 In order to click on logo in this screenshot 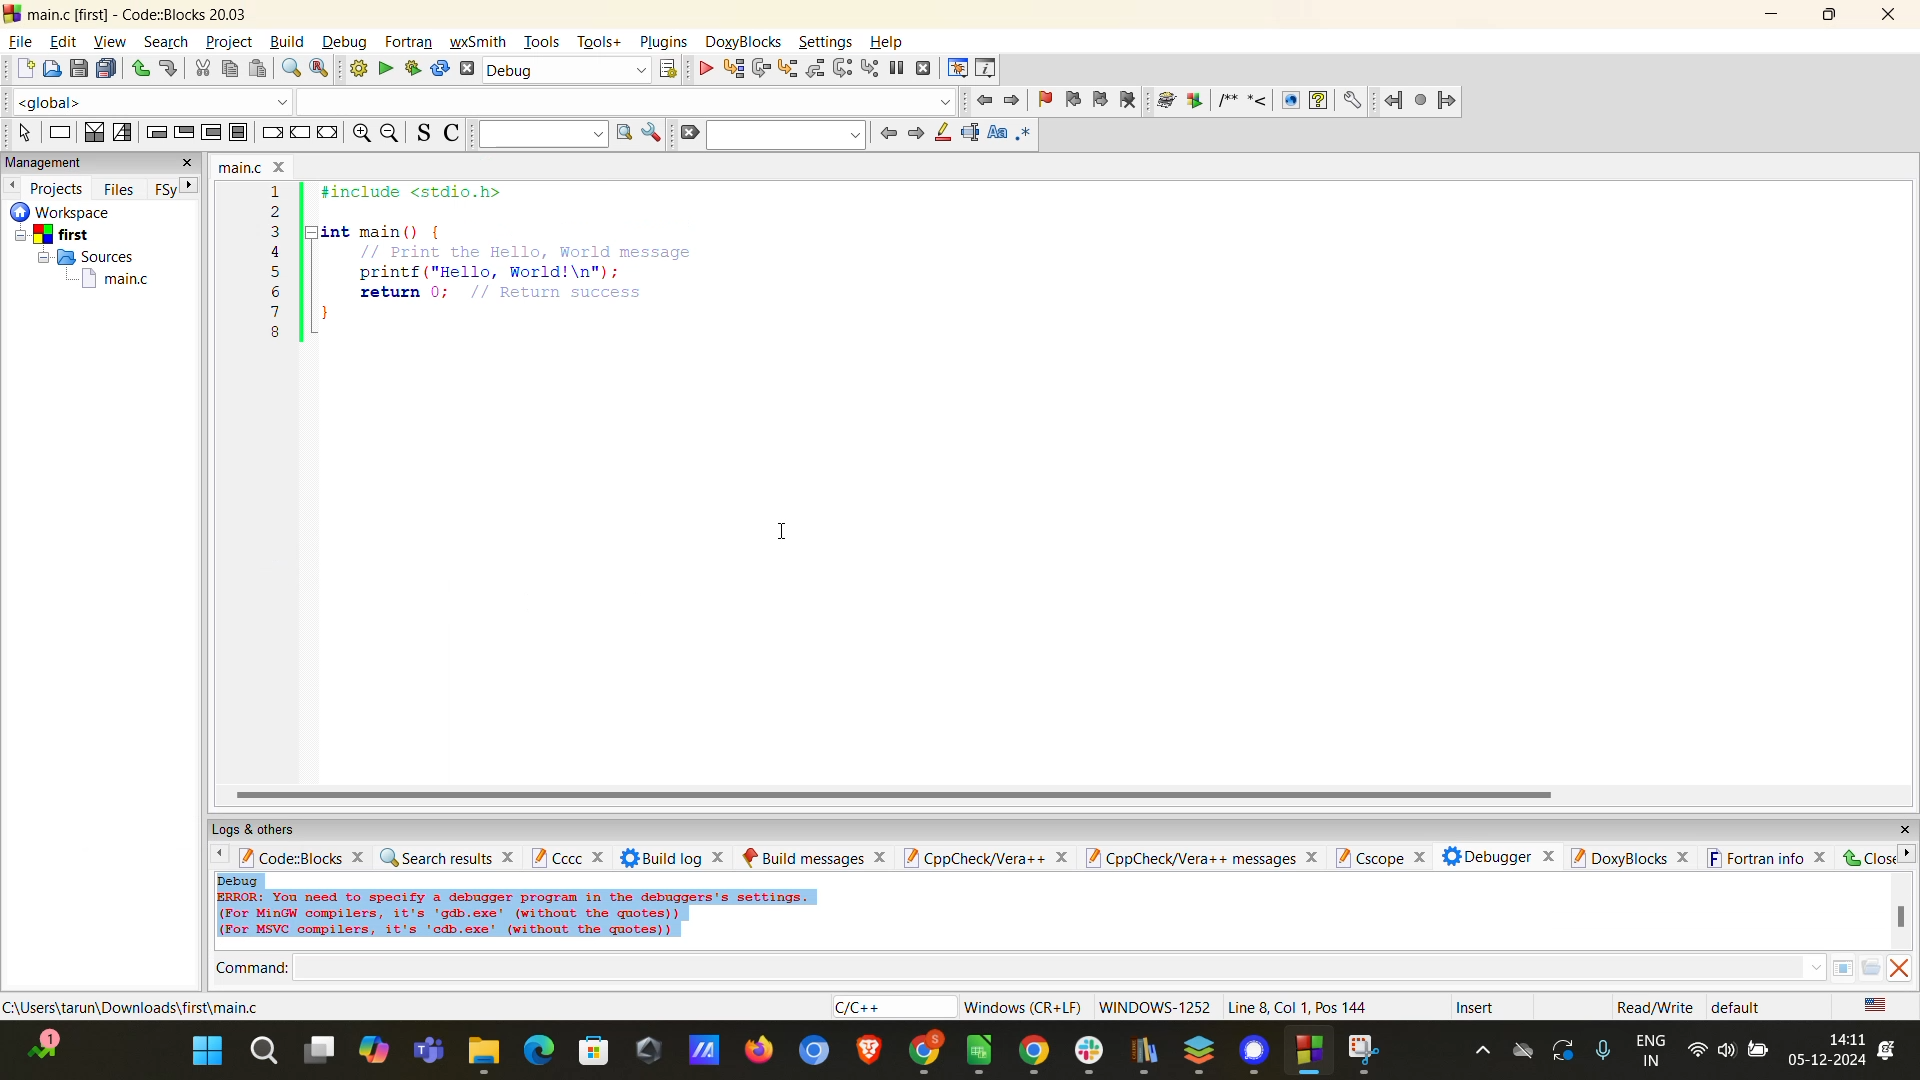, I will do `click(1144, 1057)`.